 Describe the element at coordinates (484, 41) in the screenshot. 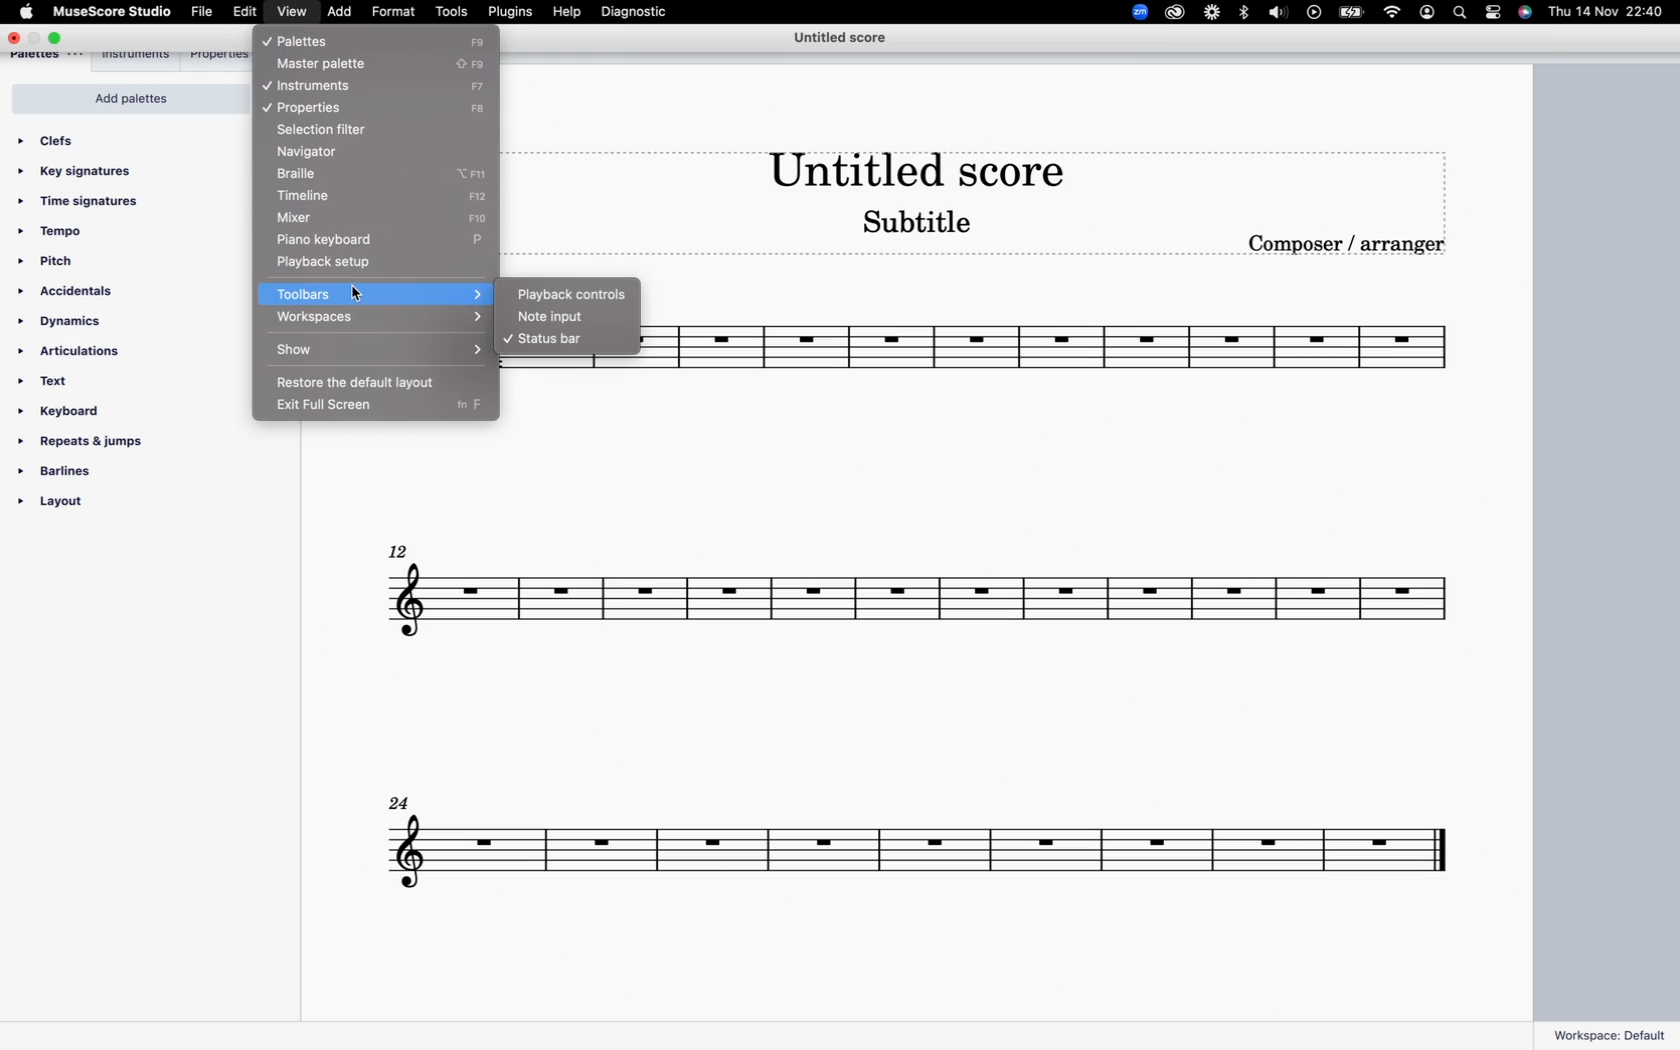

I see `F9` at that location.